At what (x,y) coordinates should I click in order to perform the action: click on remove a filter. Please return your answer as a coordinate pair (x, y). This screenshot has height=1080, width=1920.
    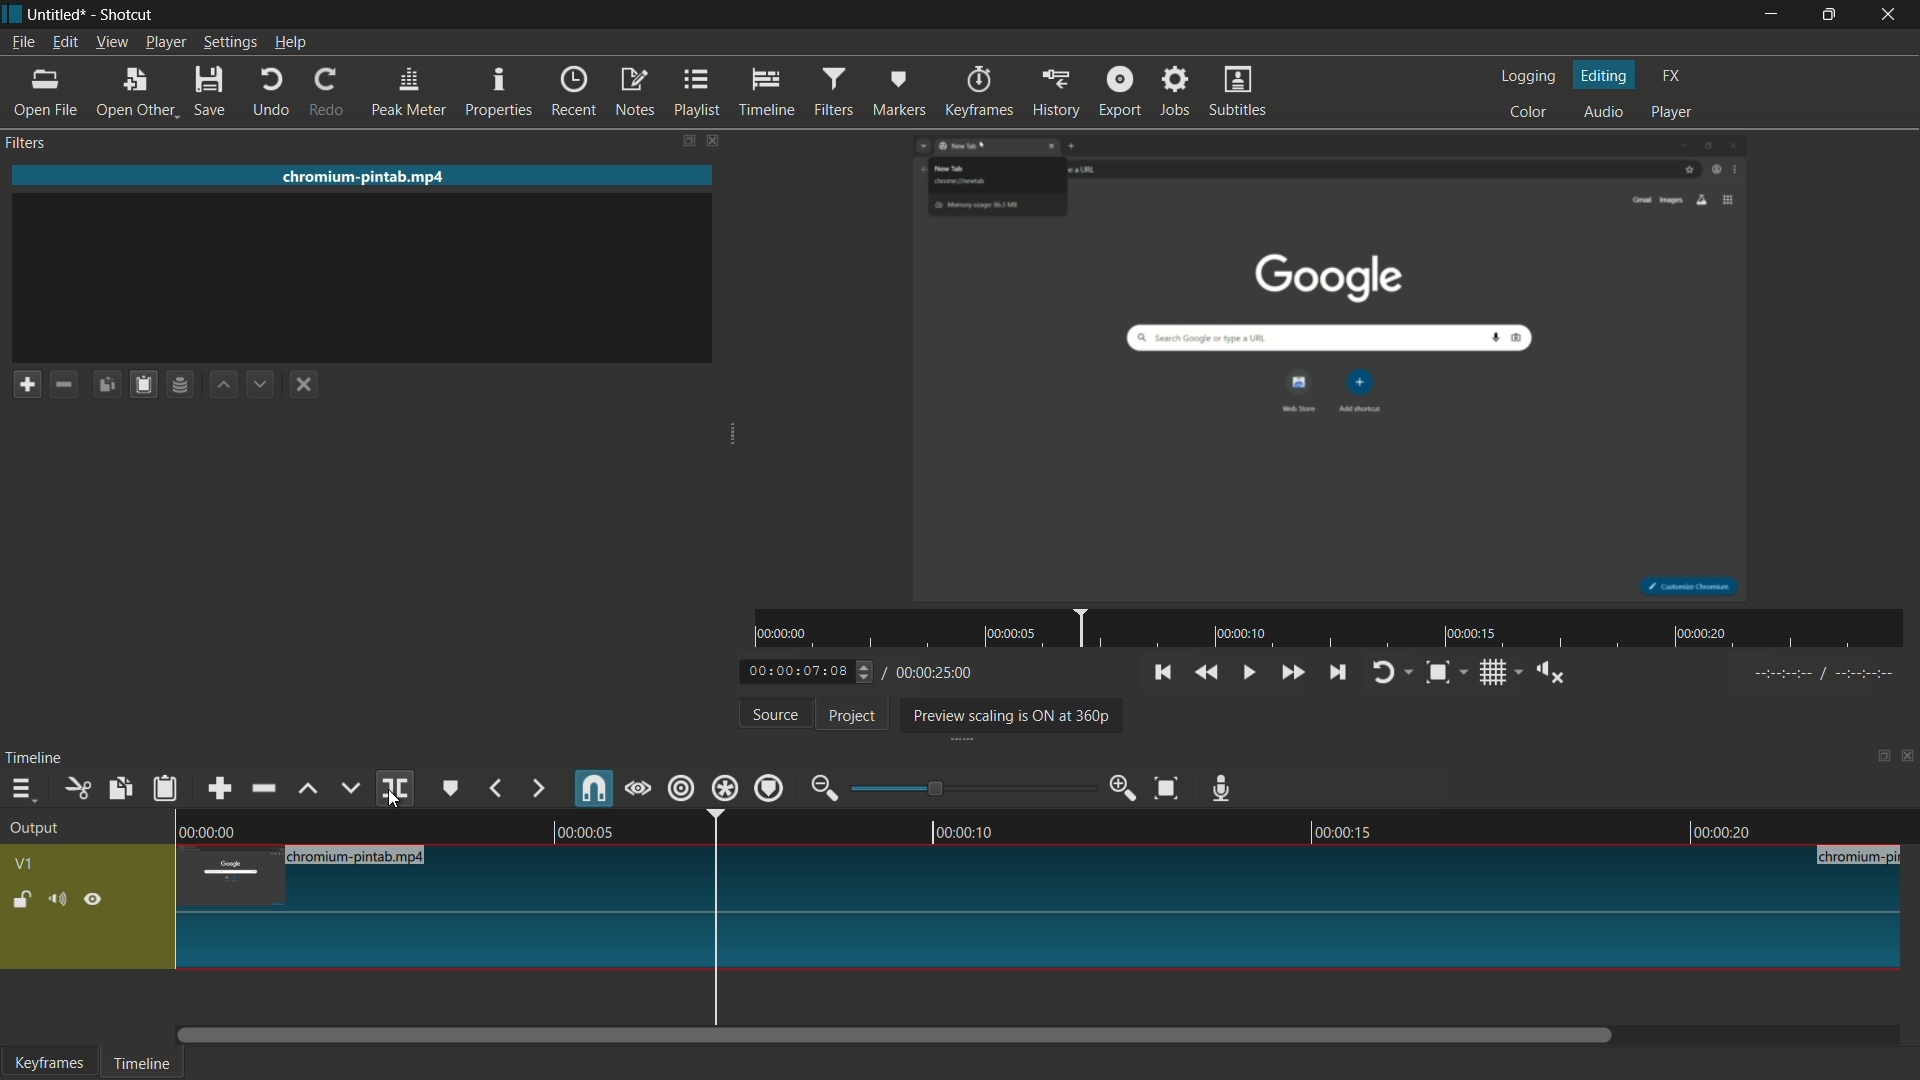
    Looking at the image, I should click on (62, 384).